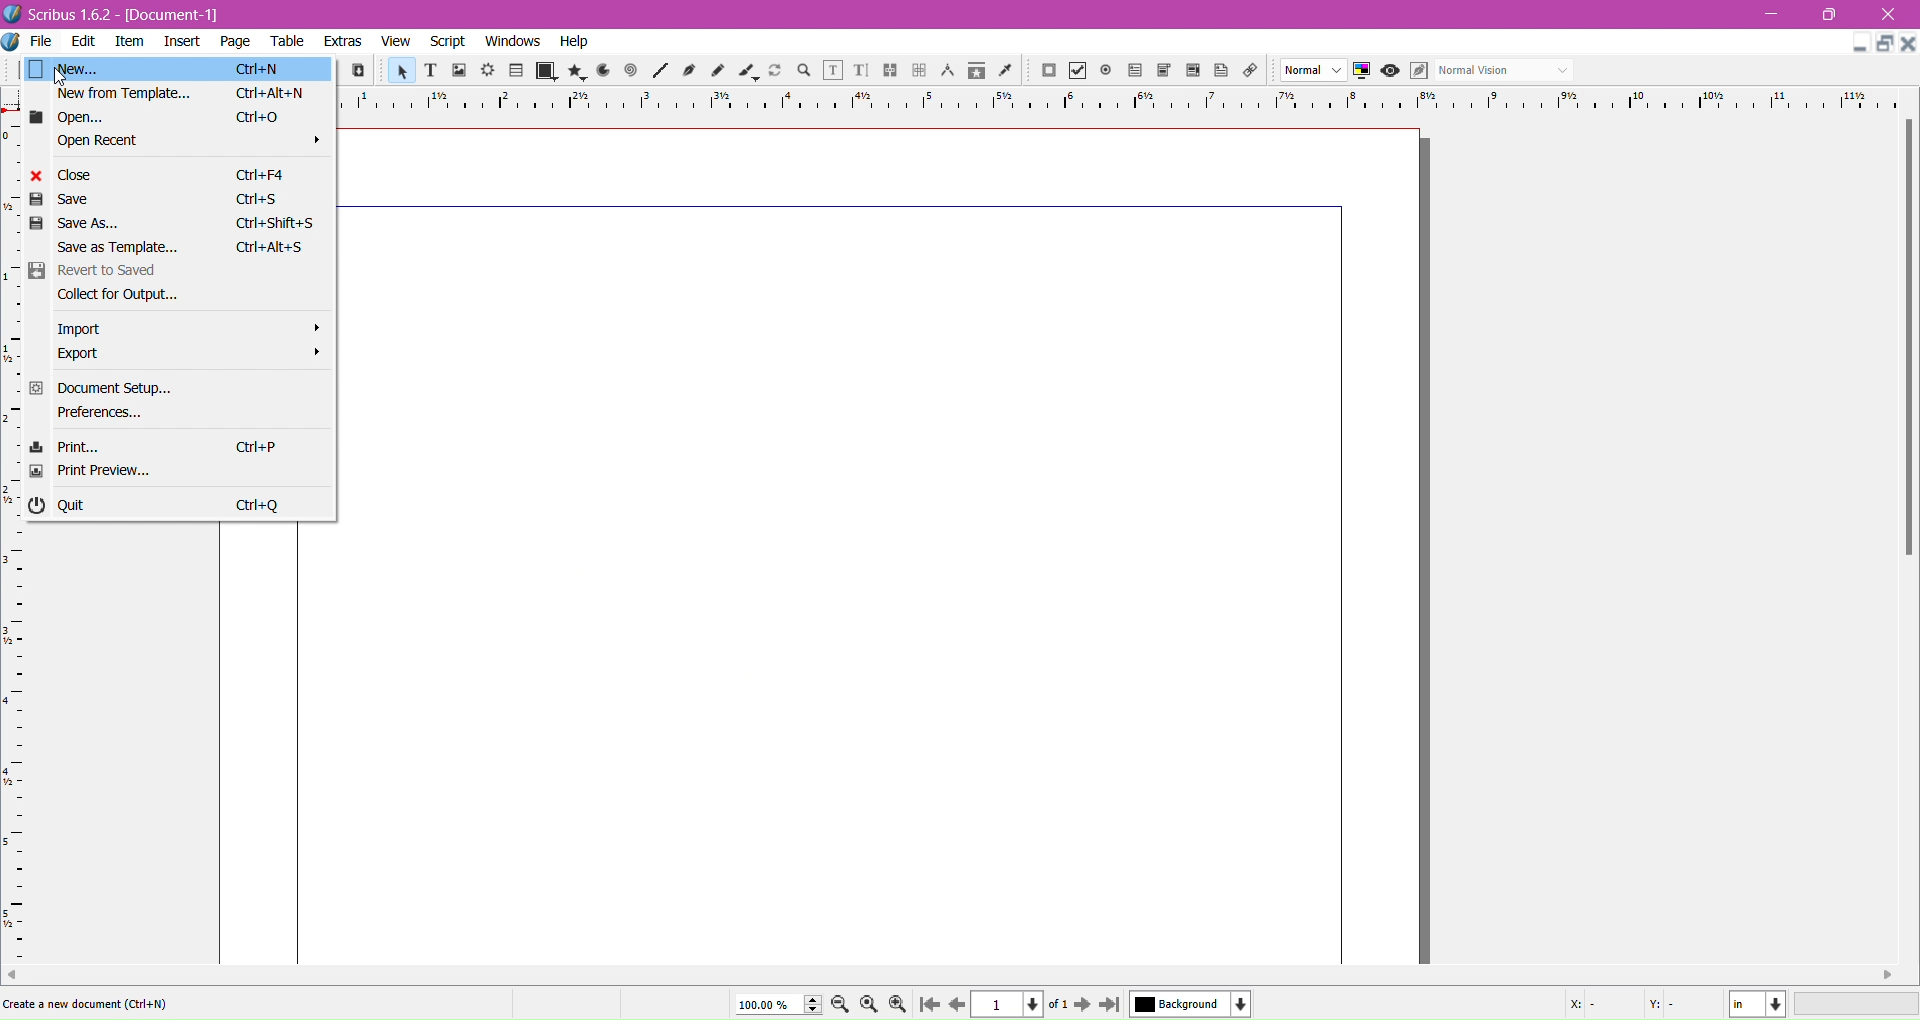  Describe the element at coordinates (151, 15) in the screenshot. I see `scribus 1.6.2 document -1` at that location.